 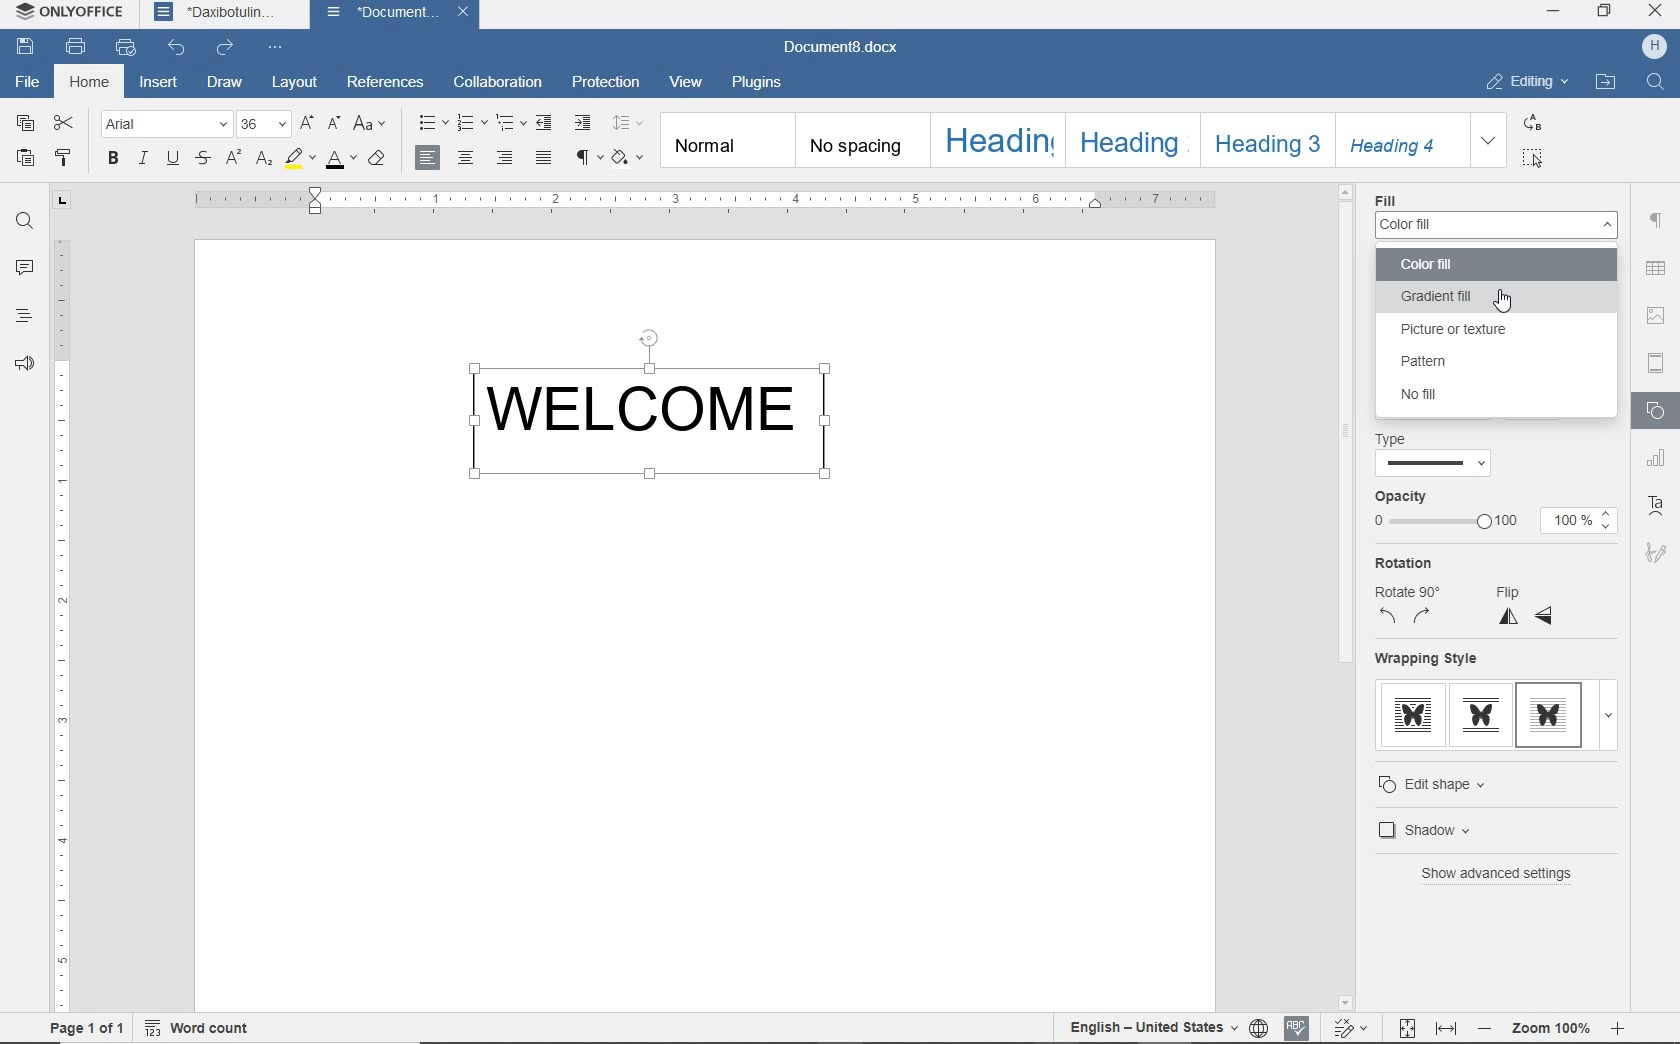 I want to click on NO SPACING, so click(x=866, y=139).